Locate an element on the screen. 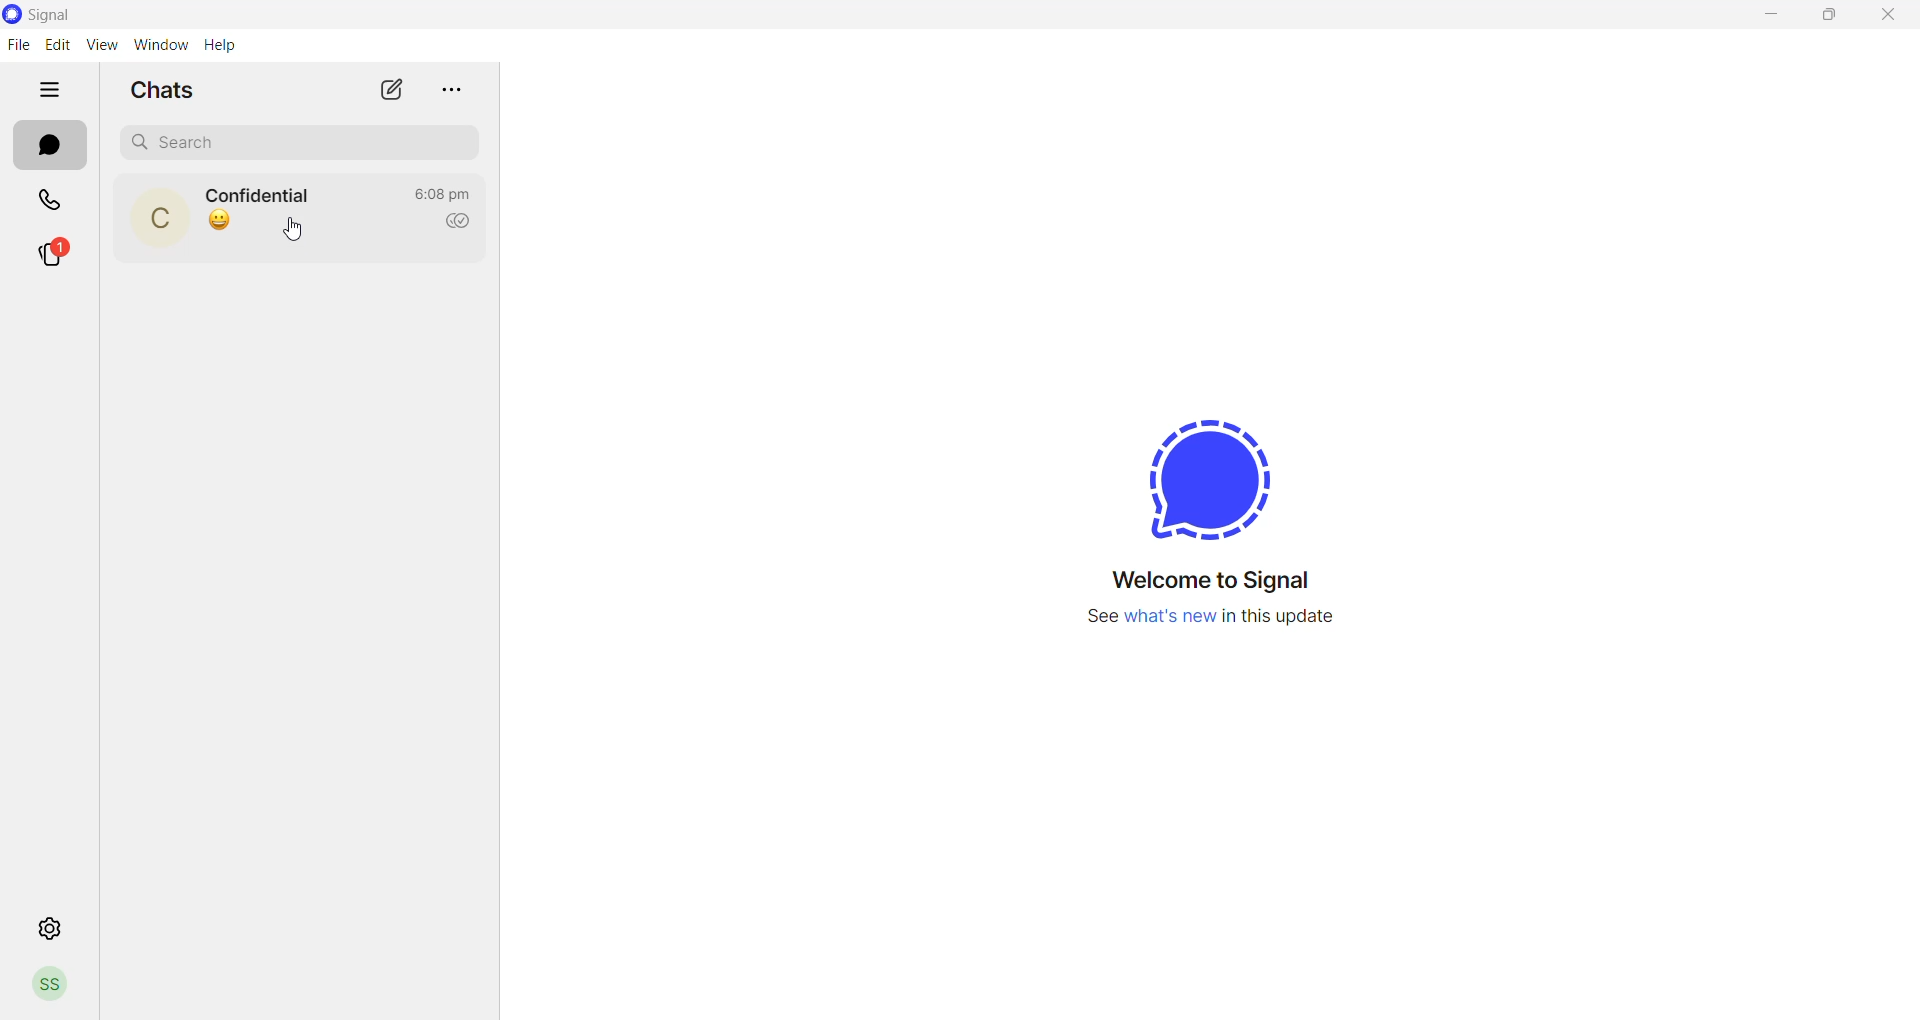  new chat is located at coordinates (395, 88).